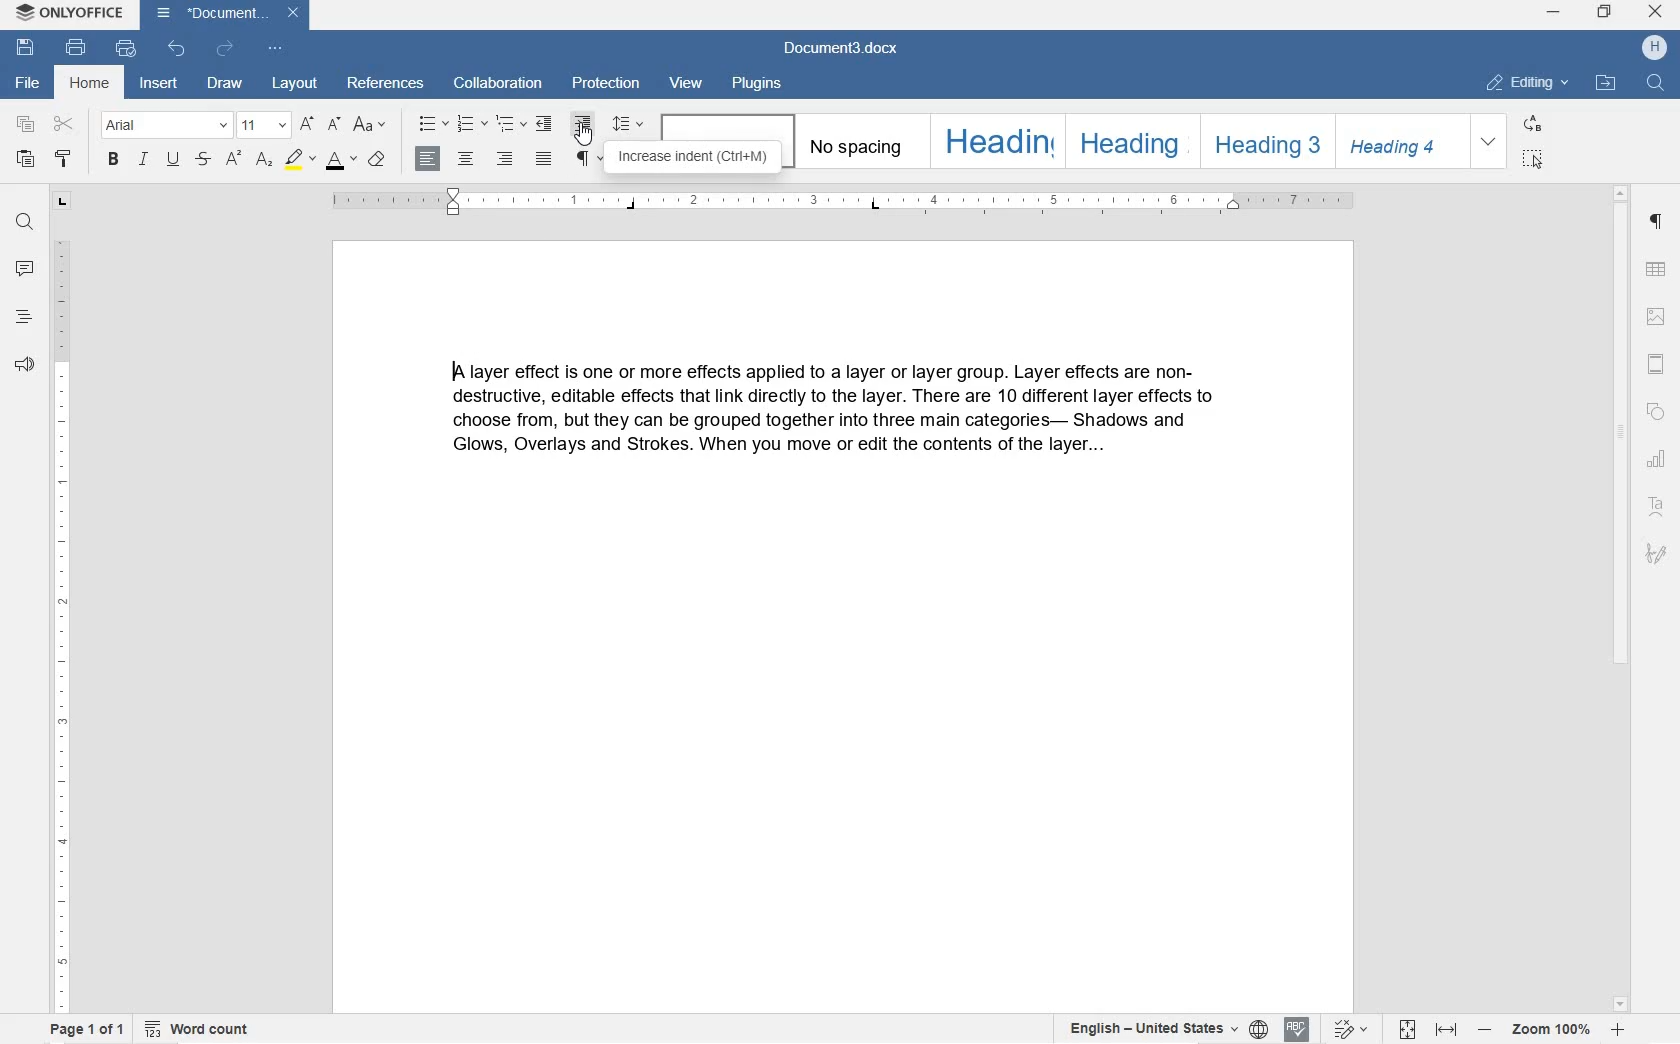  I want to click on WORD COUNT, so click(194, 1030).